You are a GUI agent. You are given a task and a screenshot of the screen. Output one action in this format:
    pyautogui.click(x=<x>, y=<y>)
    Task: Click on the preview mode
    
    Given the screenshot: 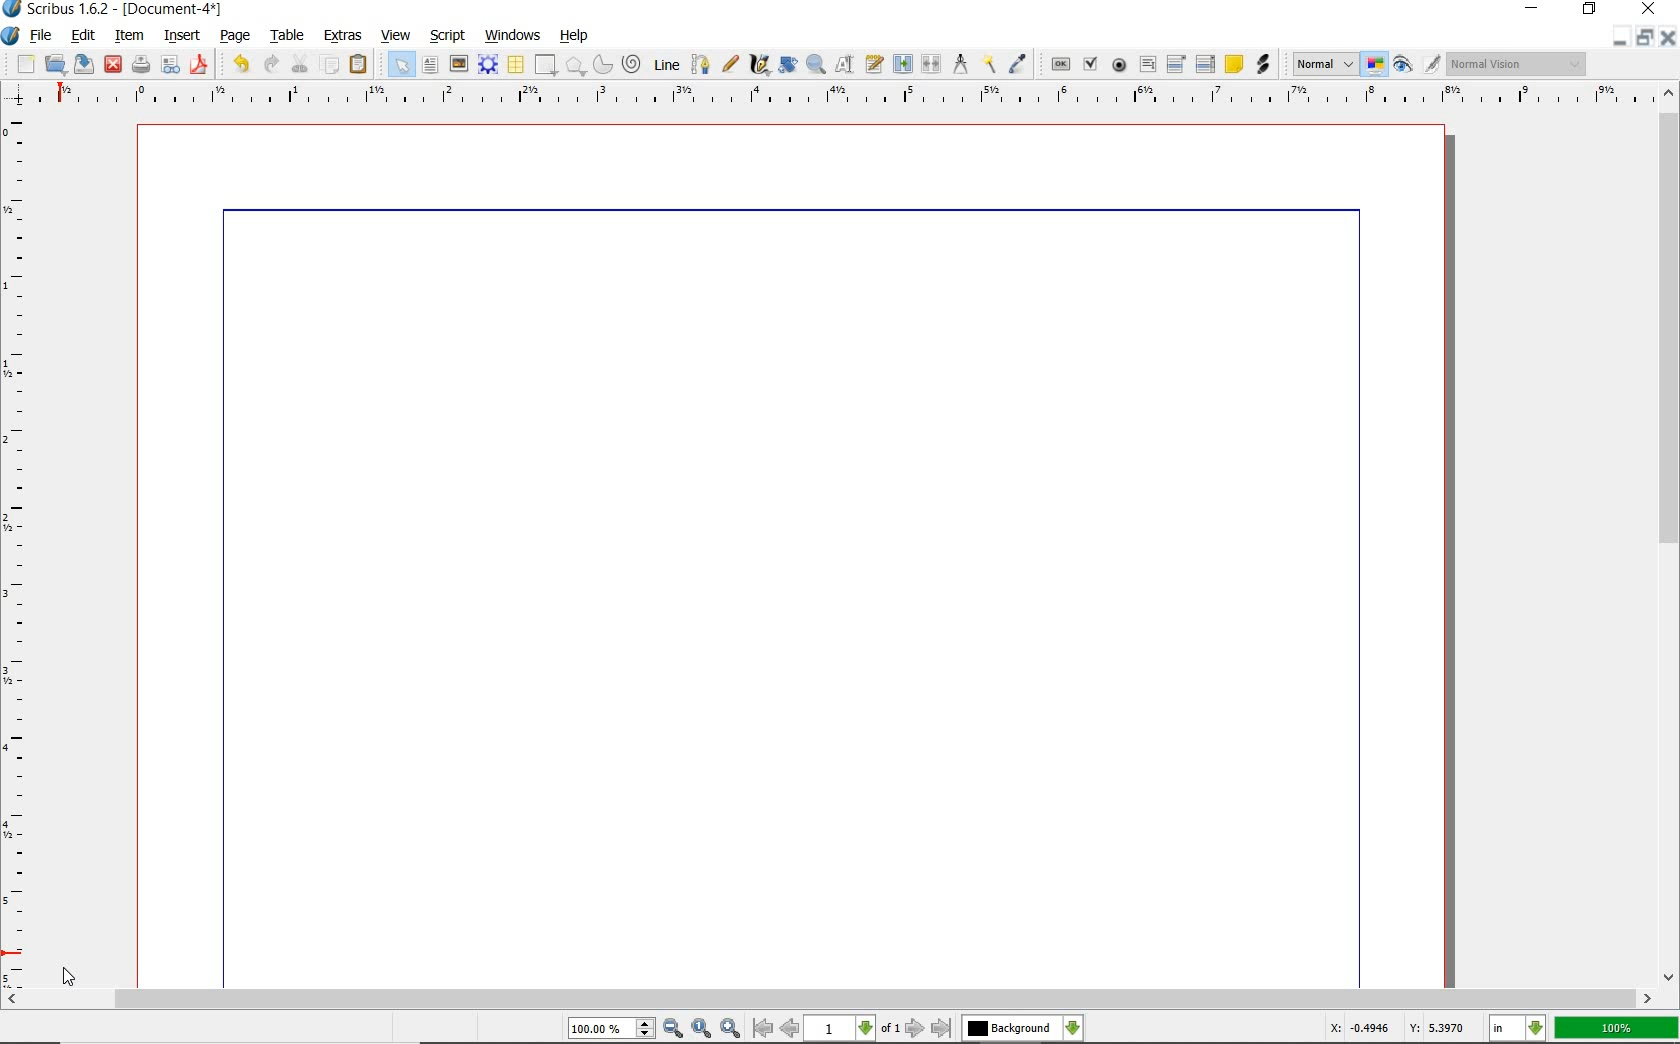 What is the action you would take?
    pyautogui.click(x=1418, y=64)
    